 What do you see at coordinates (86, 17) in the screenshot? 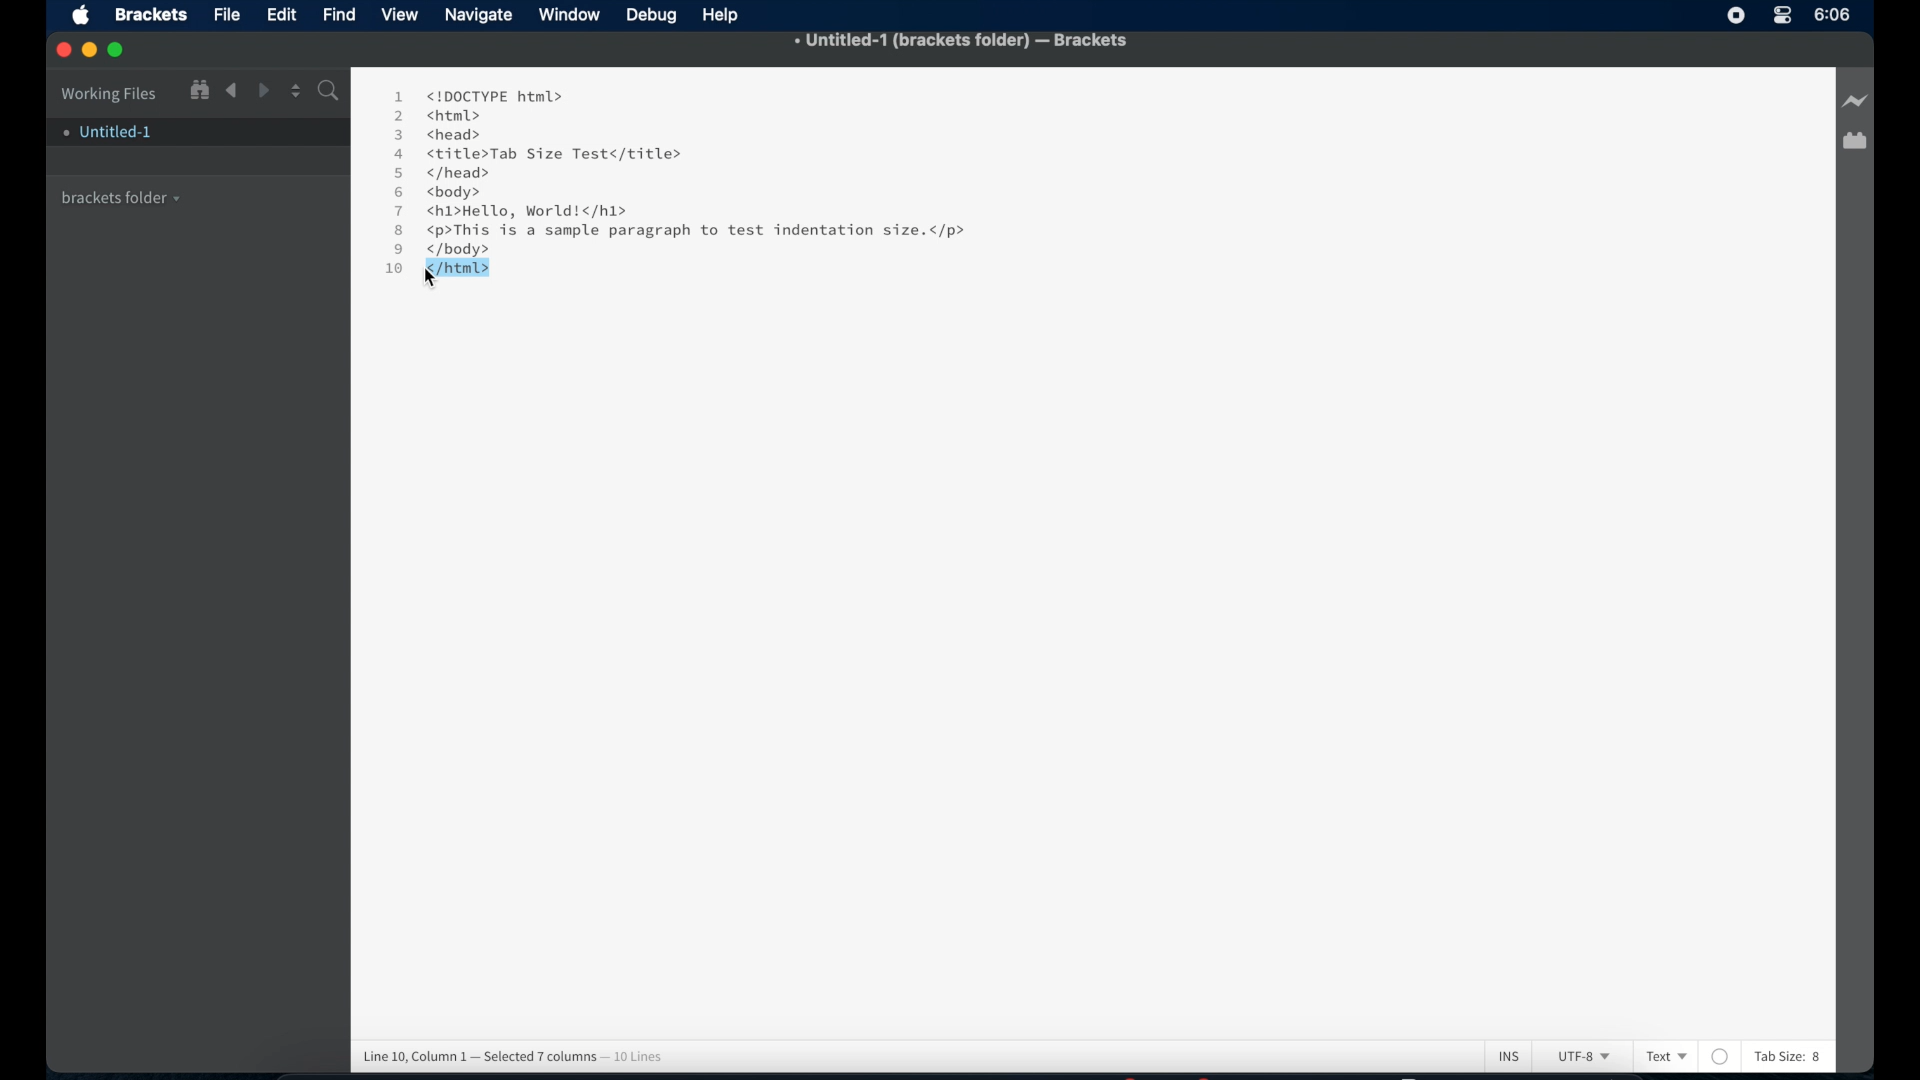
I see `Icon` at bounding box center [86, 17].